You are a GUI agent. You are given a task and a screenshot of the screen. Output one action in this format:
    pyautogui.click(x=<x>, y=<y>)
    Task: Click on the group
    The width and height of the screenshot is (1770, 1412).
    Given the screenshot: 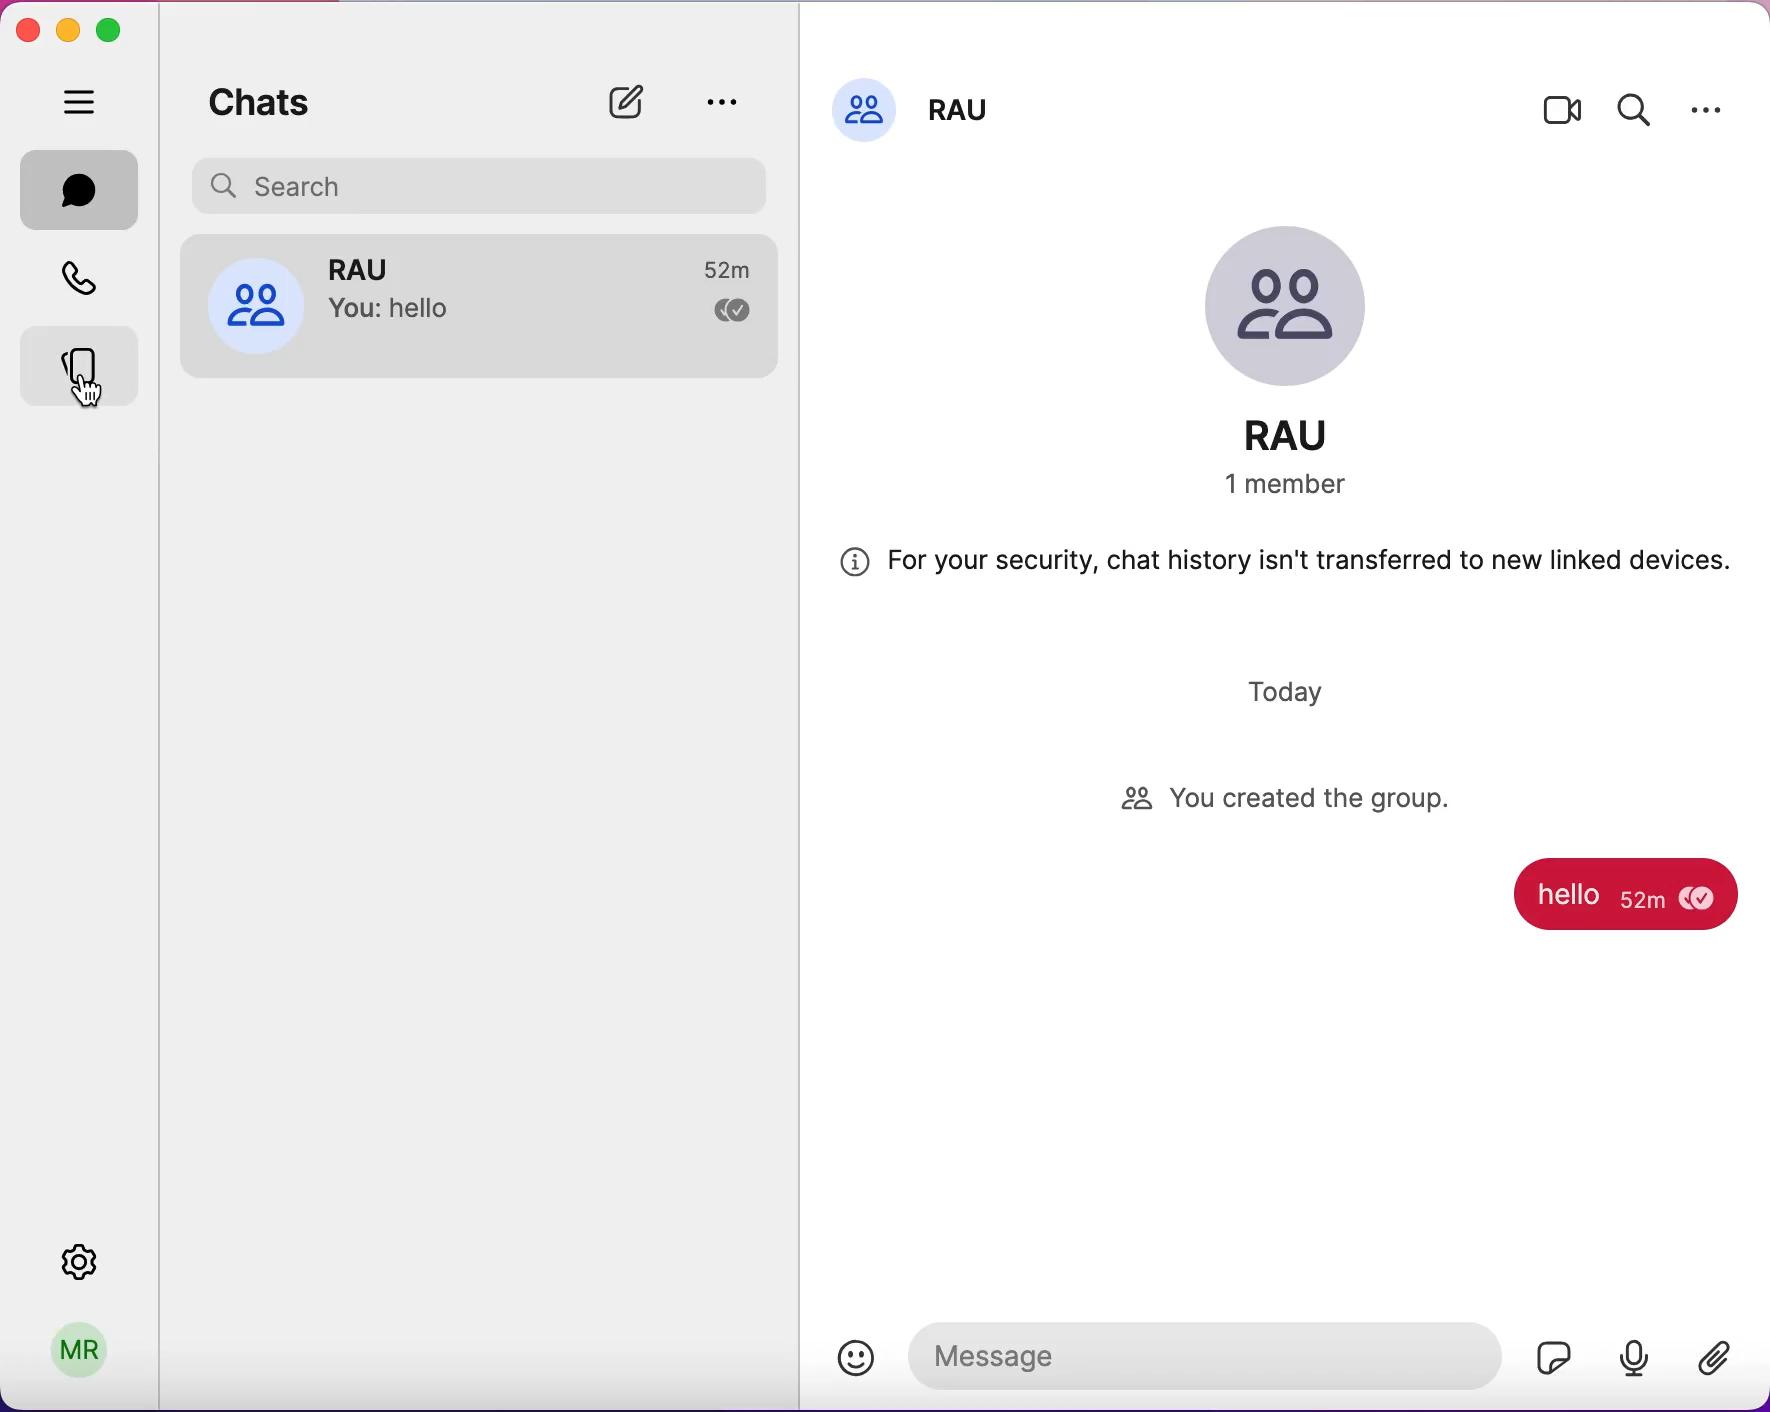 What is the action you would take?
    pyautogui.click(x=960, y=120)
    